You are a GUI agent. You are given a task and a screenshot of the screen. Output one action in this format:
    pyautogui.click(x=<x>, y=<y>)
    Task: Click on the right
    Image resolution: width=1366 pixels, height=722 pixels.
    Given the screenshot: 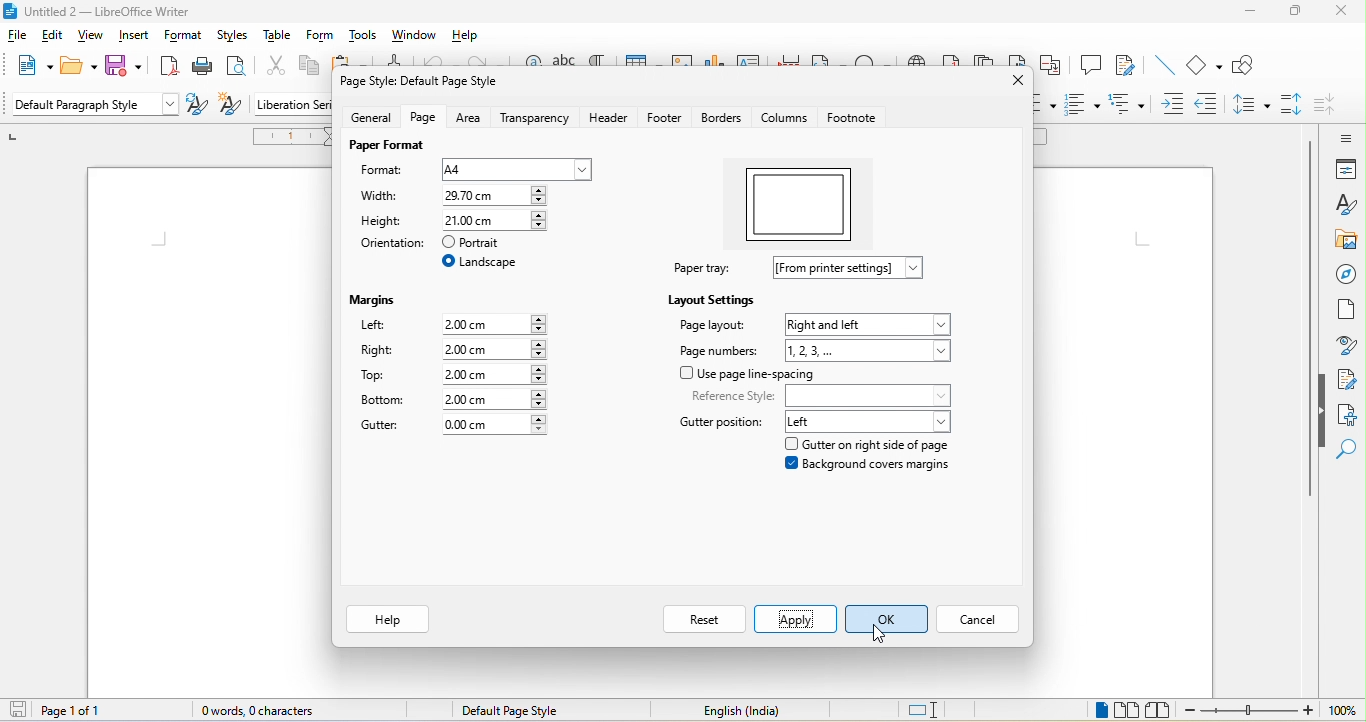 What is the action you would take?
    pyautogui.click(x=379, y=353)
    